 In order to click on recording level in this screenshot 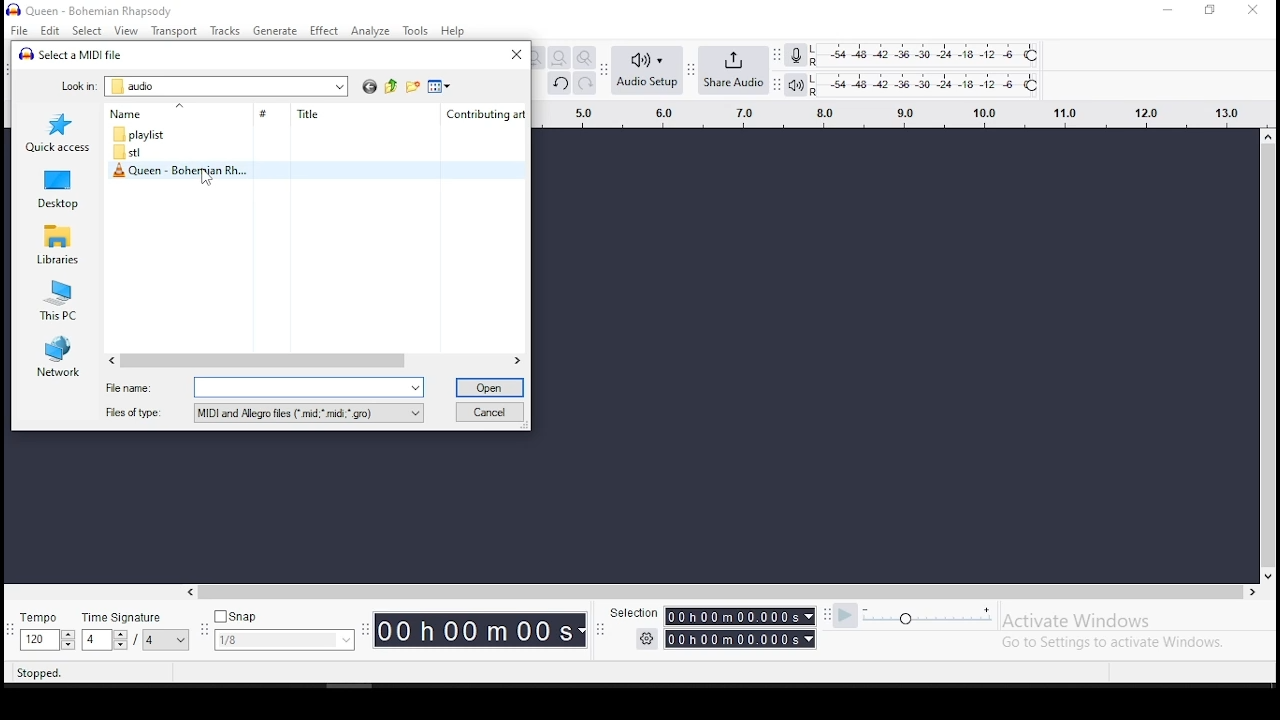, I will do `click(940, 54)`.